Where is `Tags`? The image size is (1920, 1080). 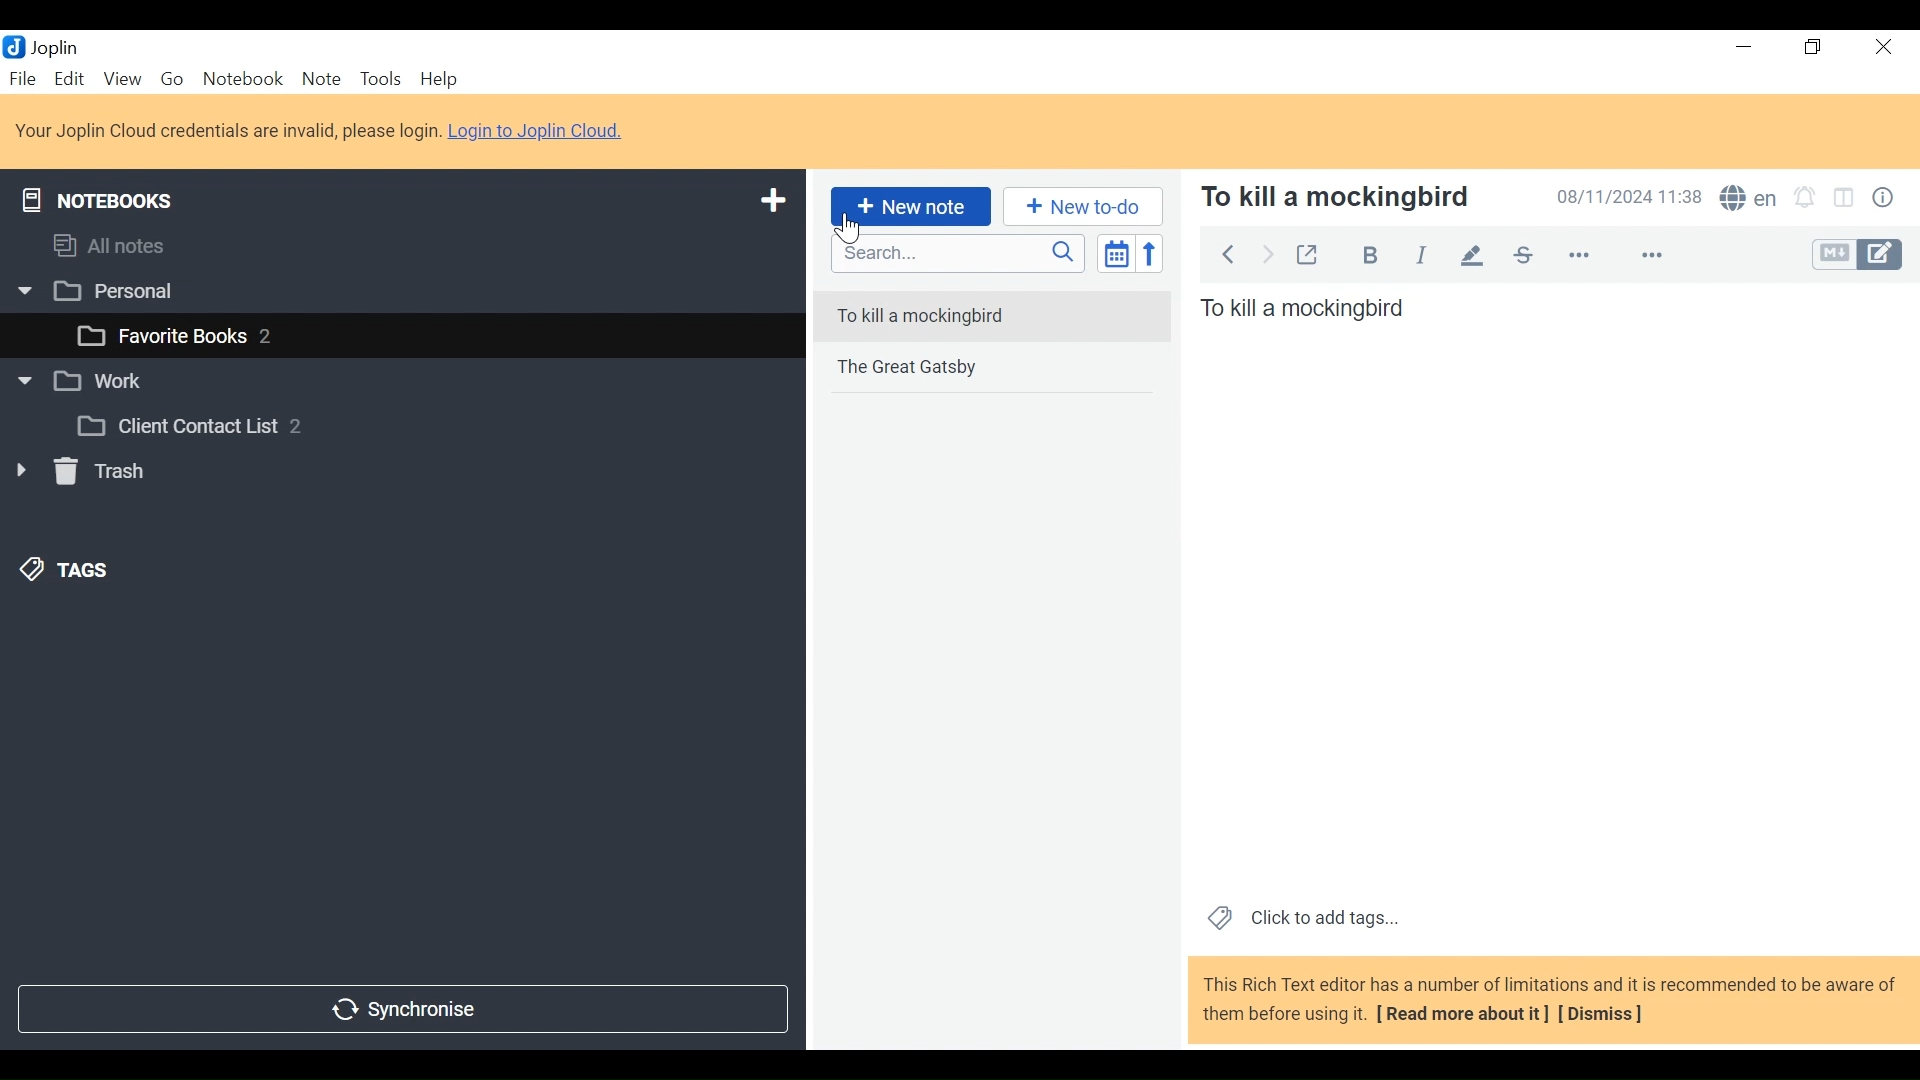
Tags is located at coordinates (69, 569).